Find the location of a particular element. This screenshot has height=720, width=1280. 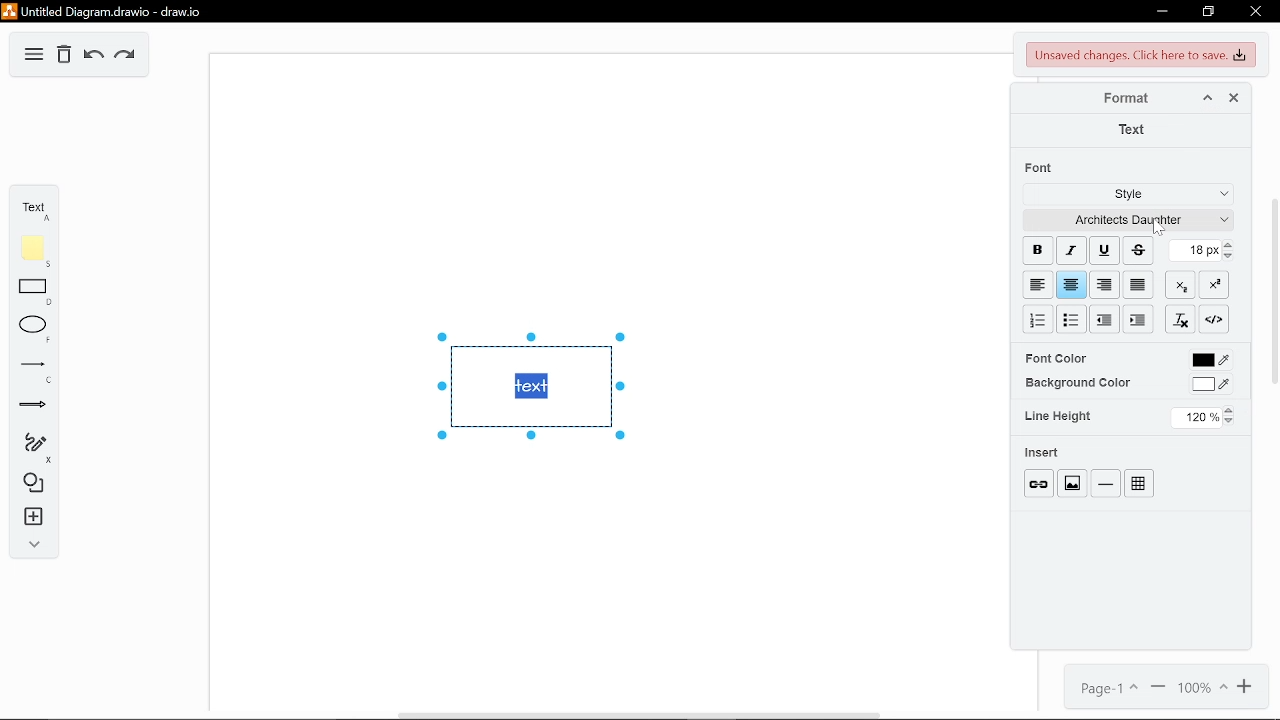

strikethrough is located at coordinates (1138, 249).